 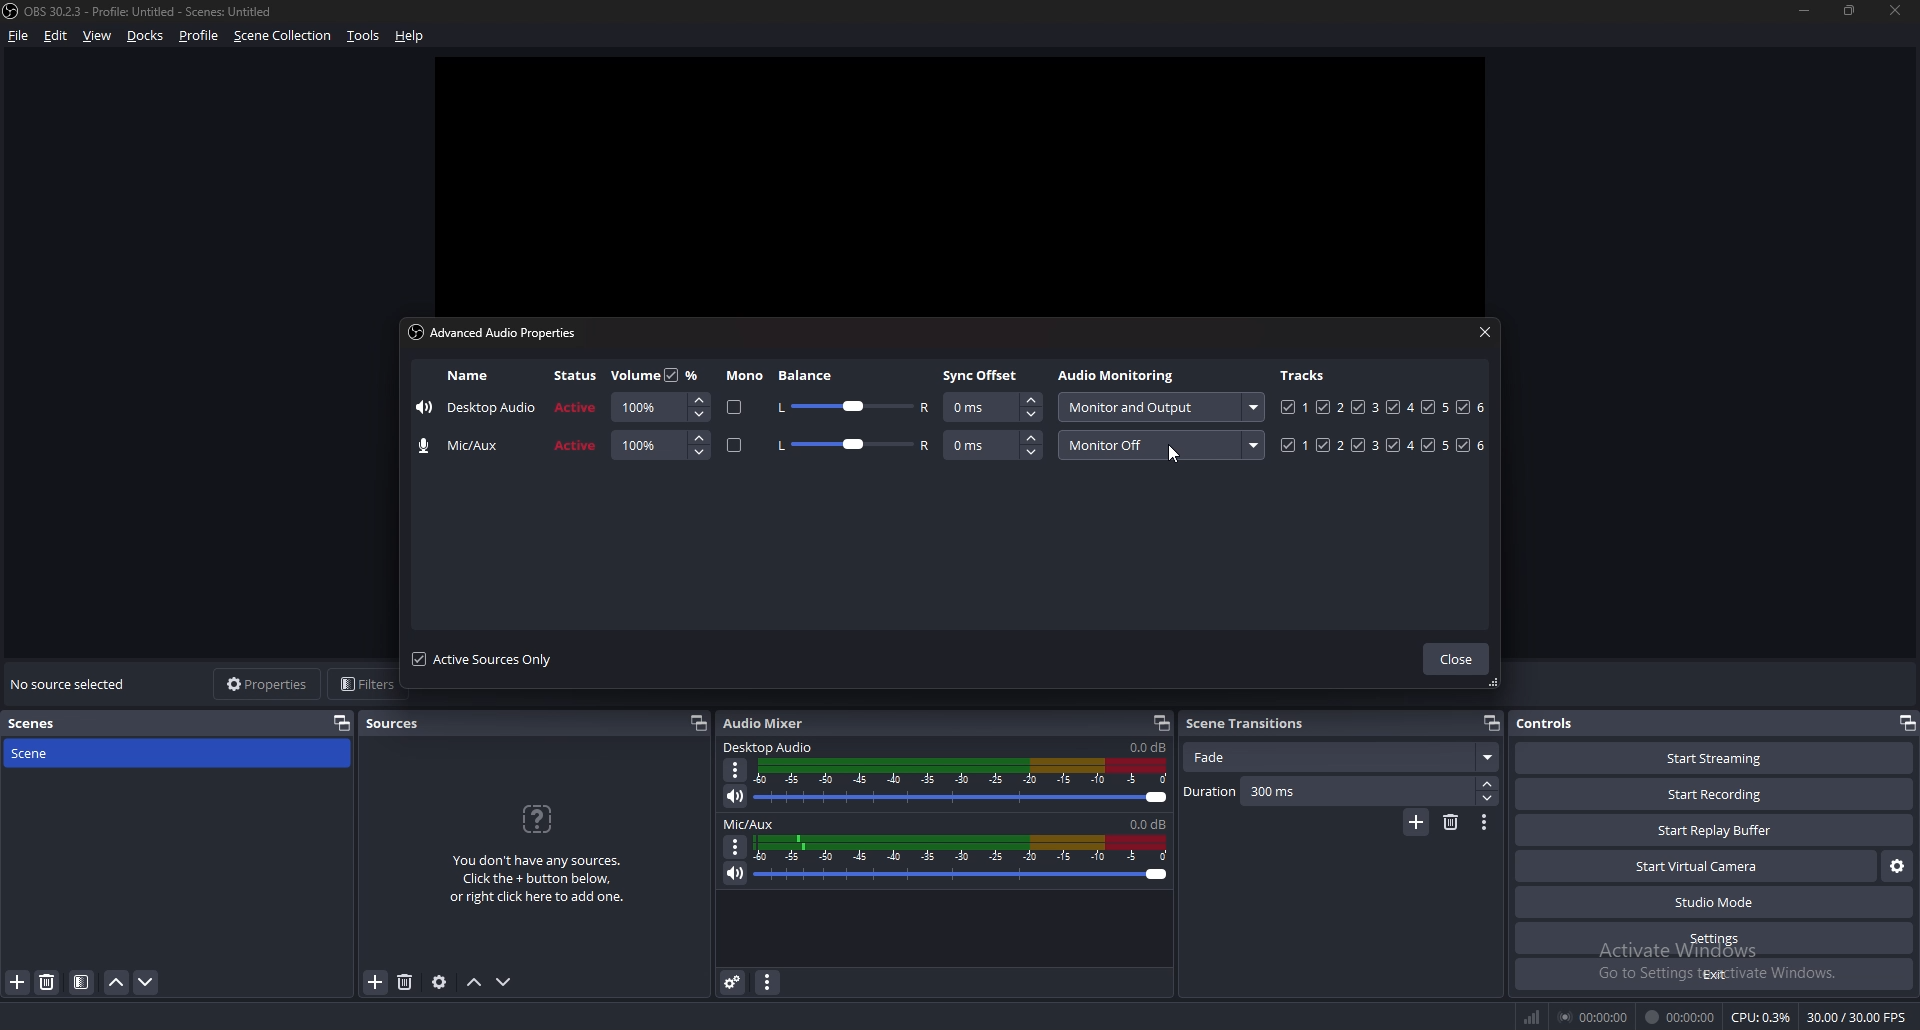 What do you see at coordinates (735, 983) in the screenshot?
I see `advanced audio properties` at bounding box center [735, 983].